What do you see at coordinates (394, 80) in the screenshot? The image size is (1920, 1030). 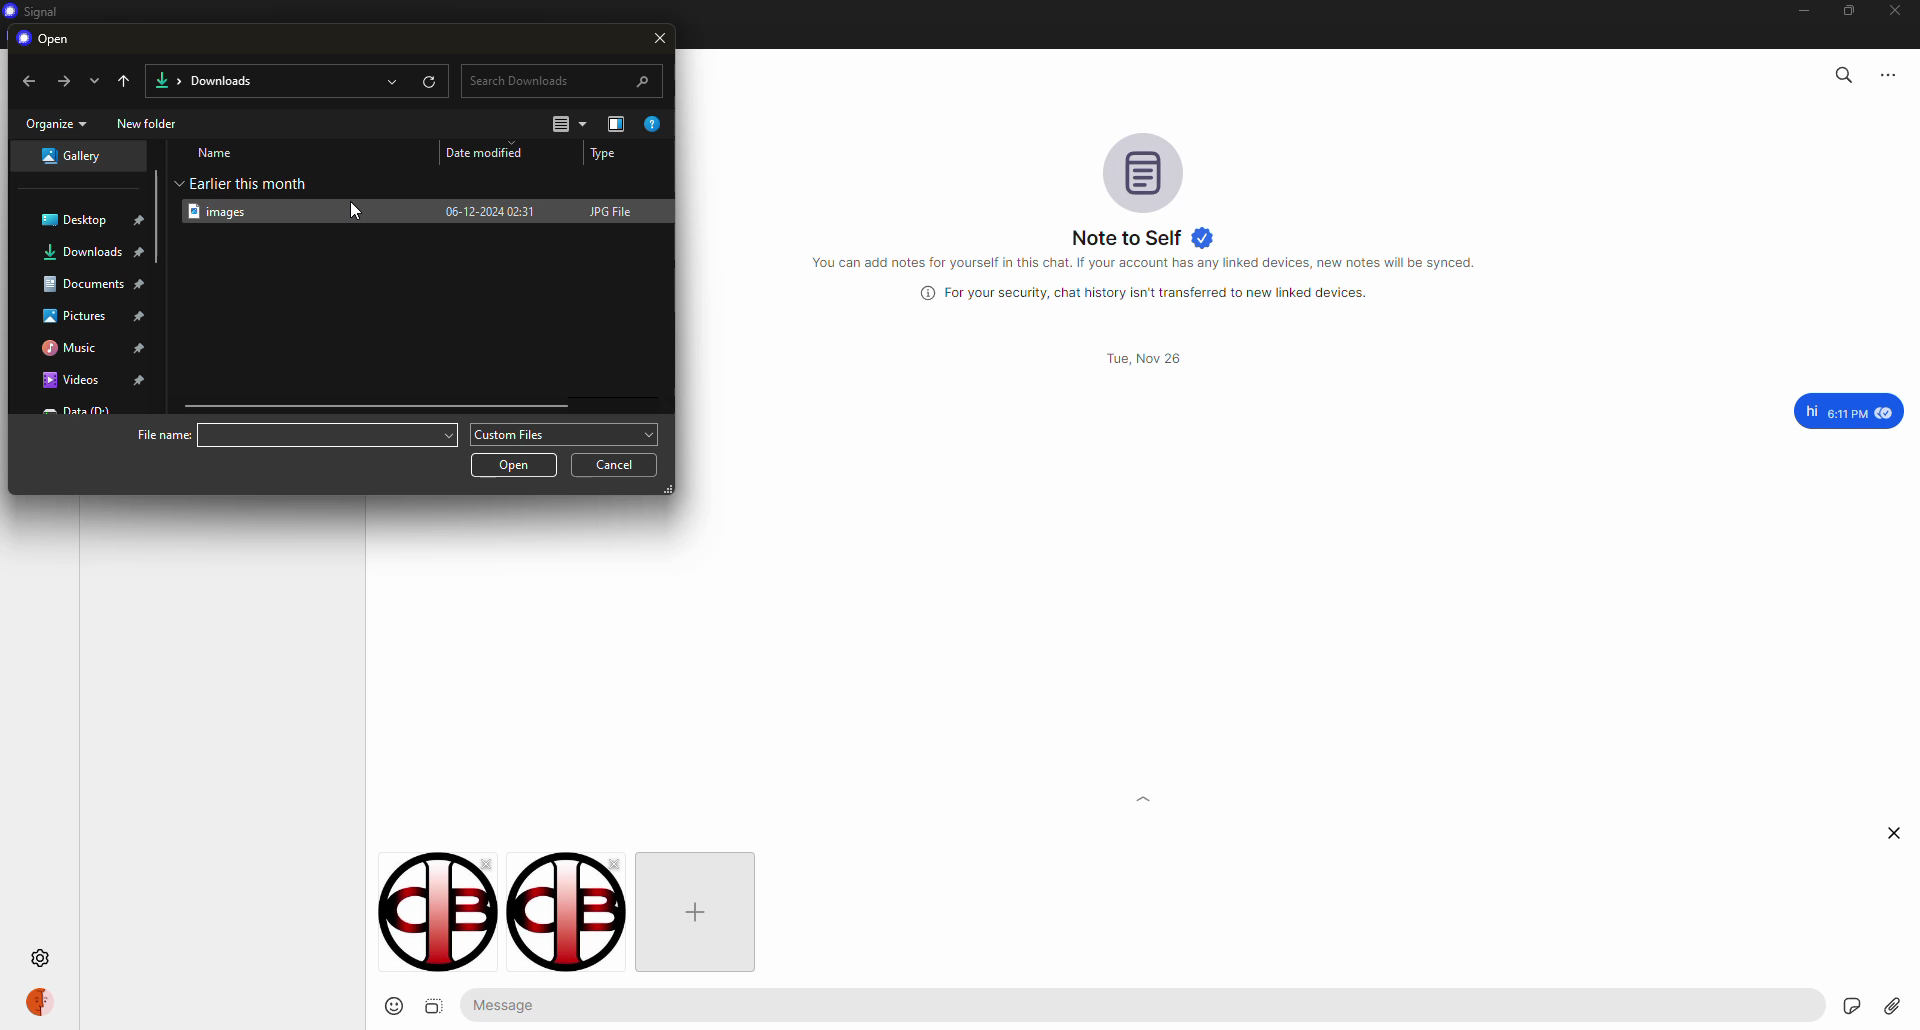 I see `open` at bounding box center [394, 80].